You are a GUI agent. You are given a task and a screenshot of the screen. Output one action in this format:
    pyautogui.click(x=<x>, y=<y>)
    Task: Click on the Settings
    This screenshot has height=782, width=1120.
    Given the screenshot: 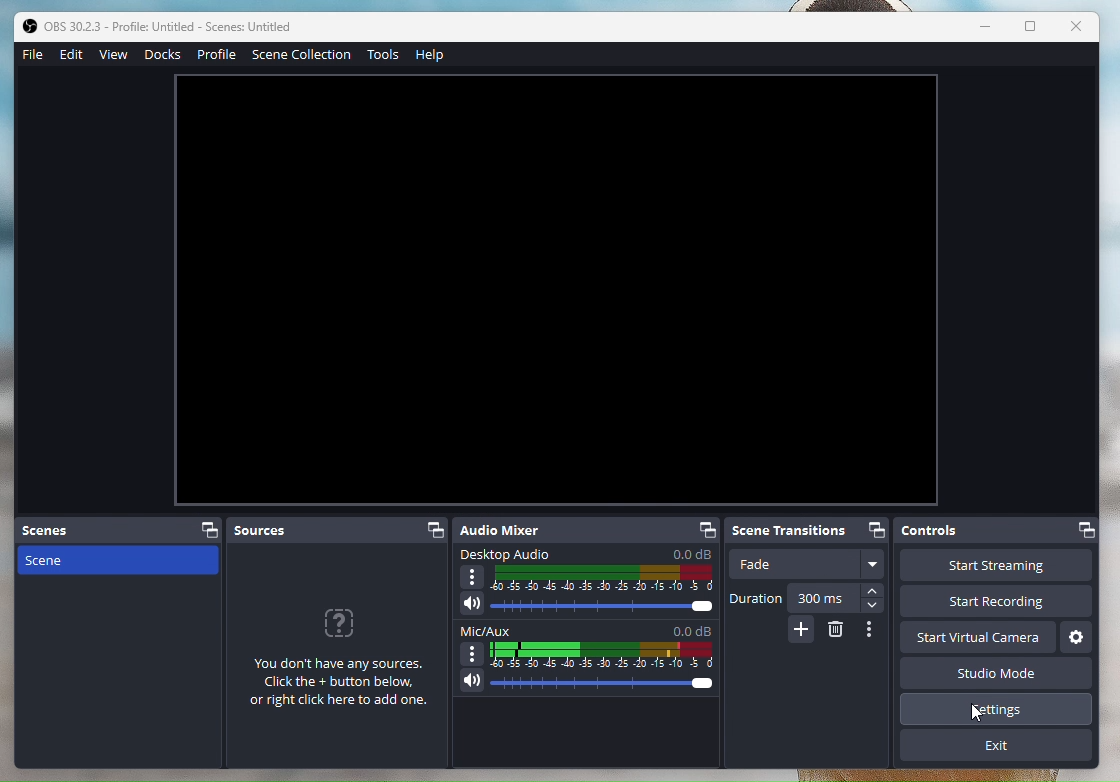 What is the action you would take?
    pyautogui.click(x=1076, y=638)
    